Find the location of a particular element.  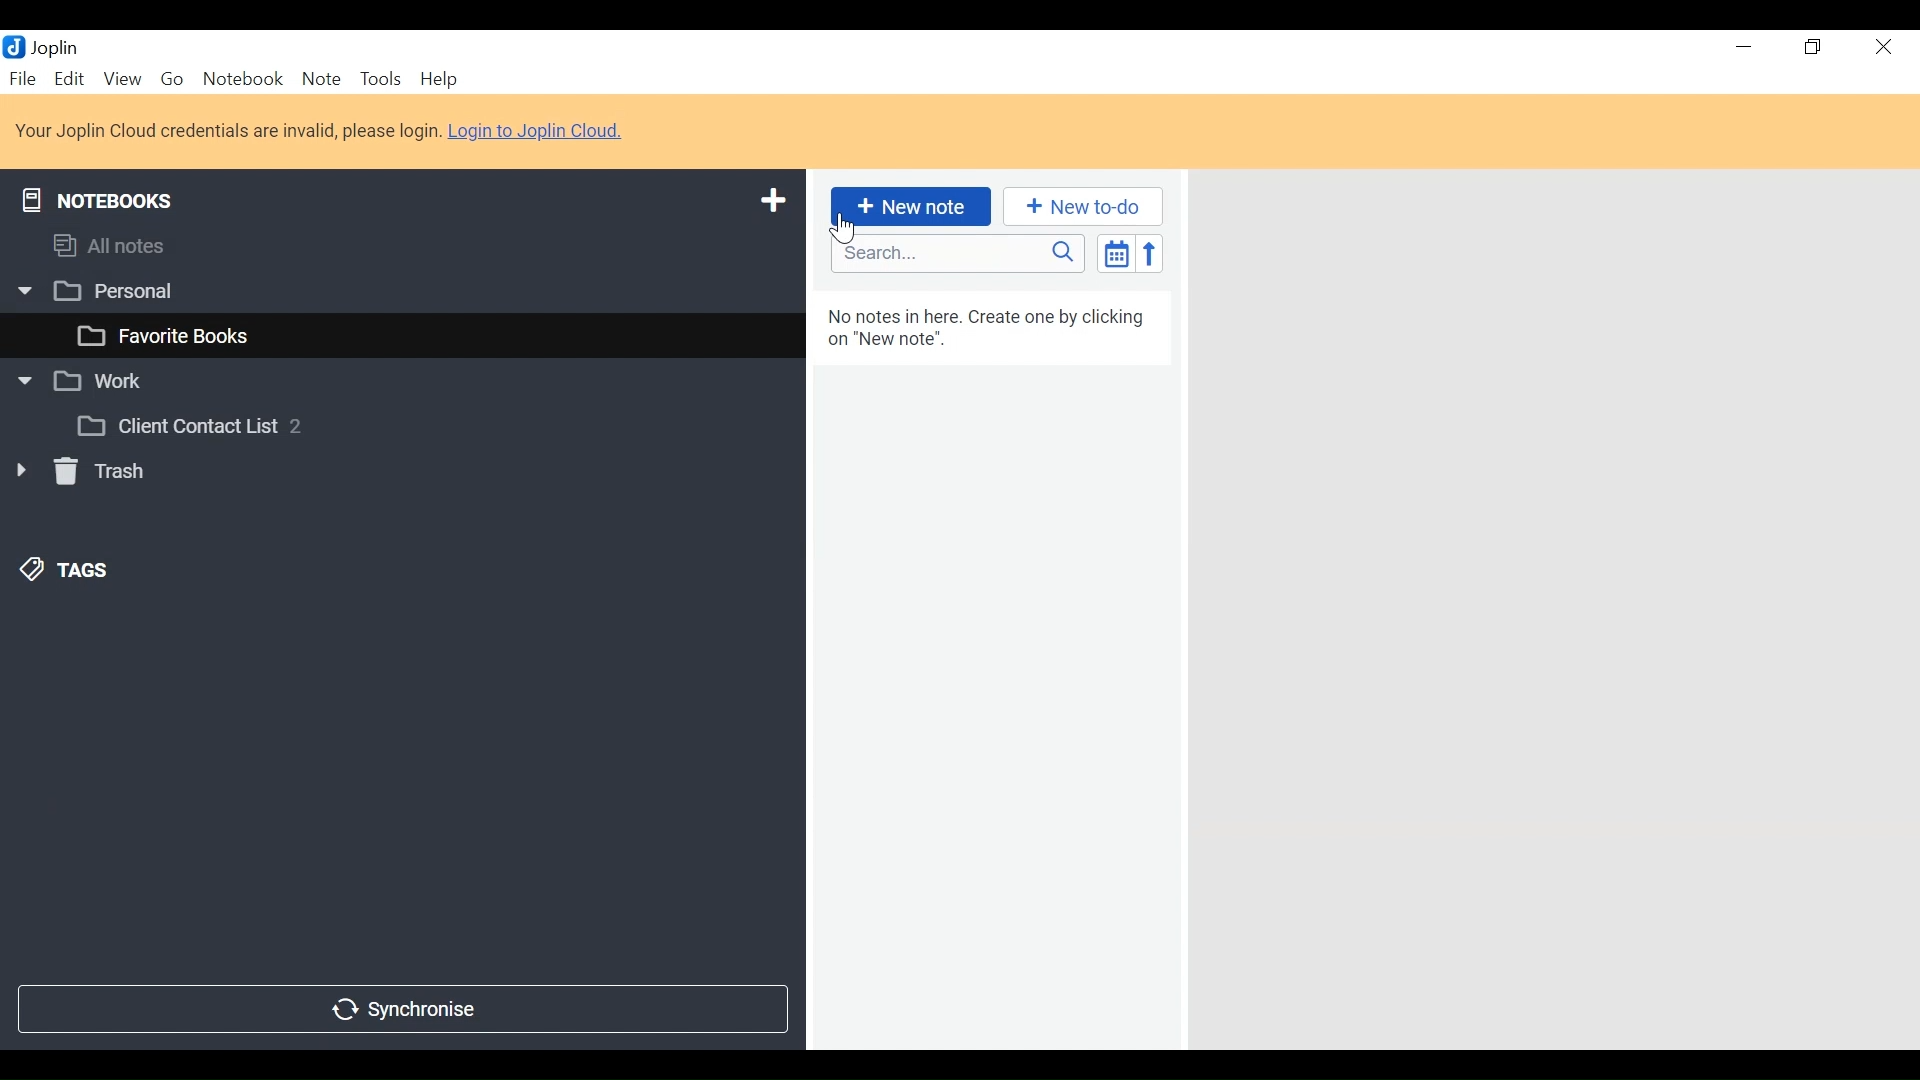

Cursor is located at coordinates (842, 228).